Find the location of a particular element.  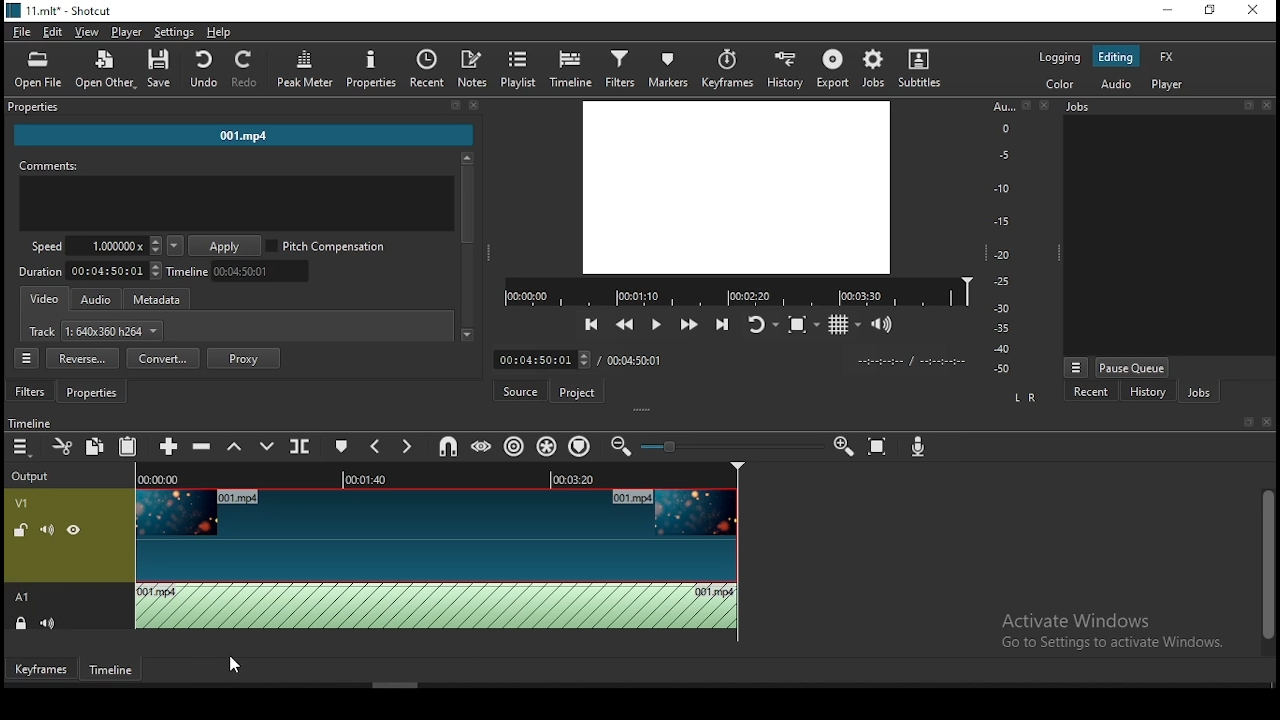

help is located at coordinates (220, 32).